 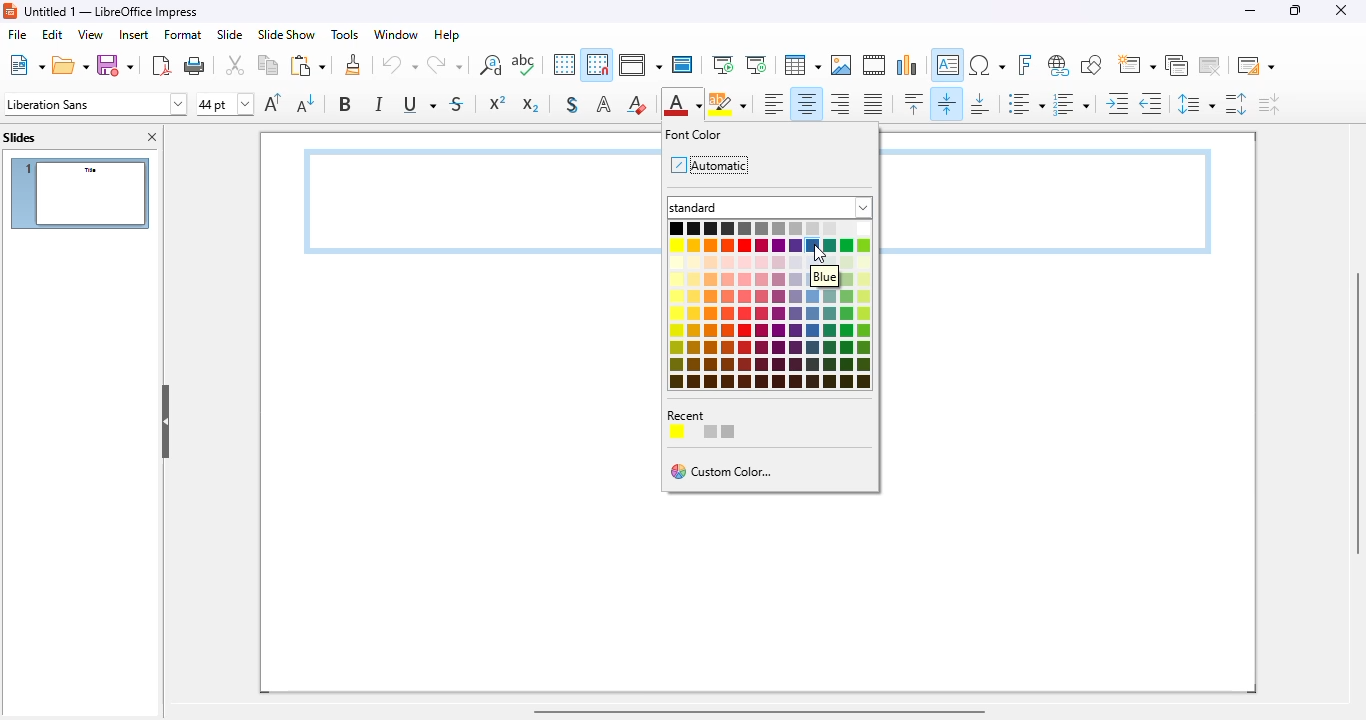 I want to click on increase font size, so click(x=274, y=102).